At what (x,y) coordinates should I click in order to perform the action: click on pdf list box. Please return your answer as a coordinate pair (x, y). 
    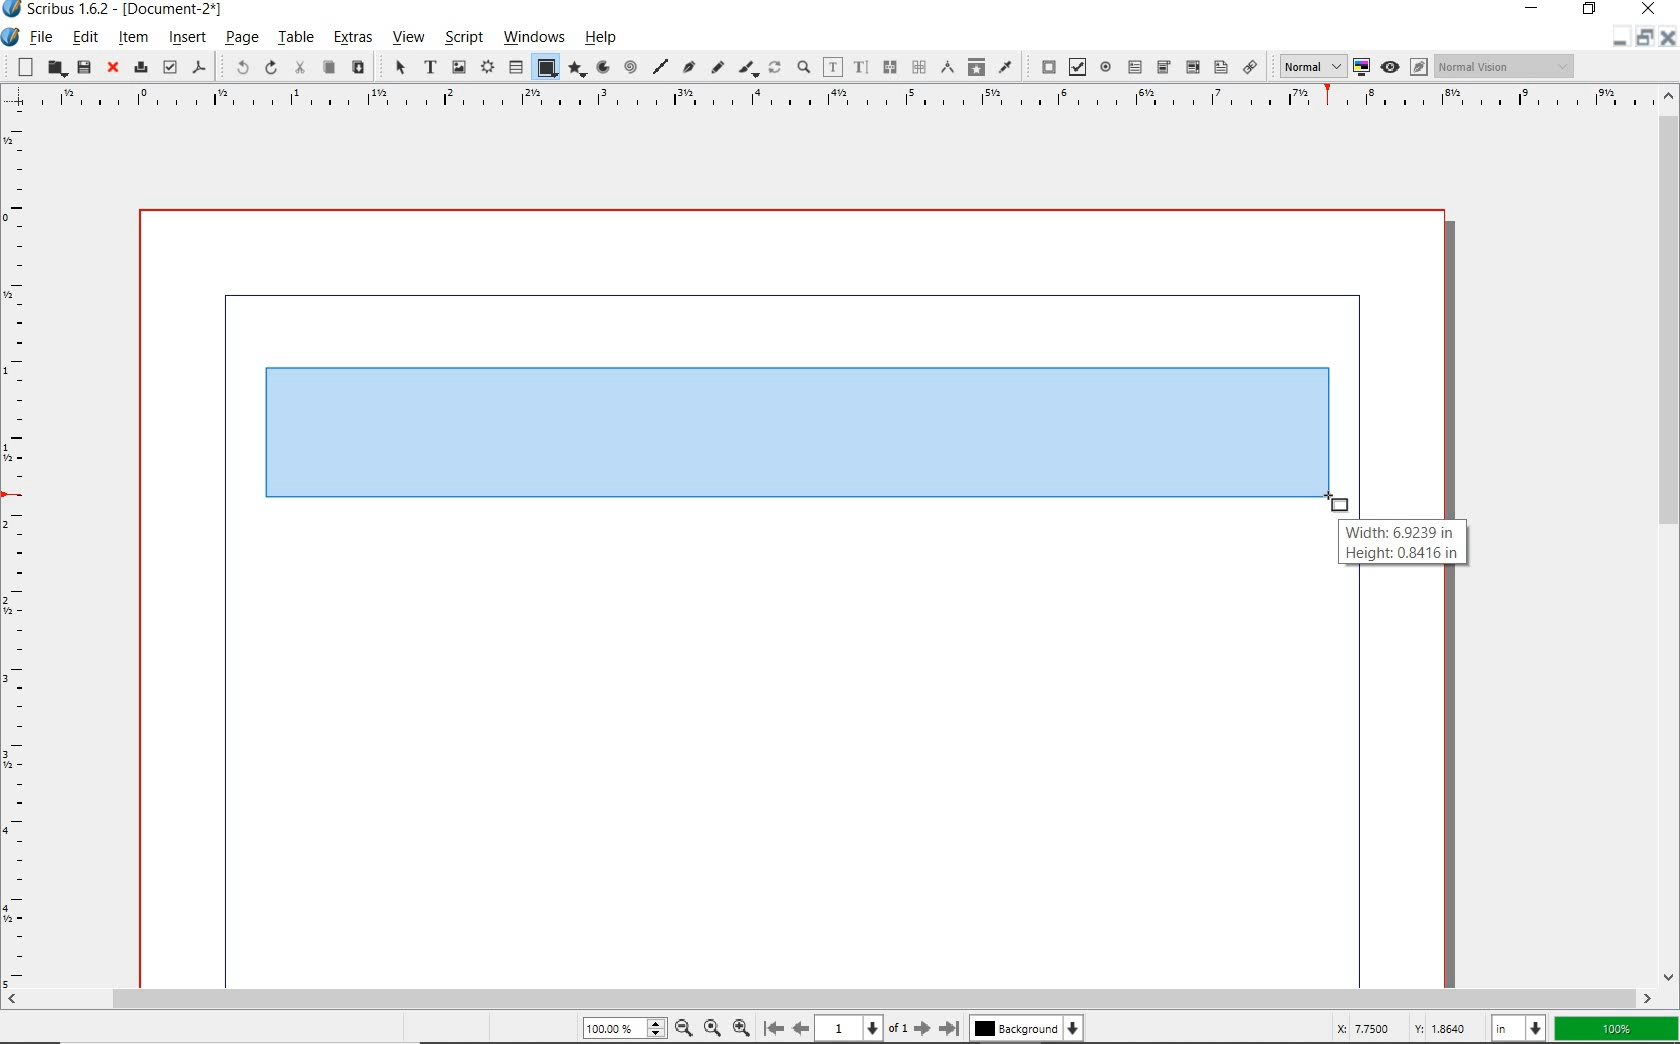
    Looking at the image, I should click on (1219, 66).